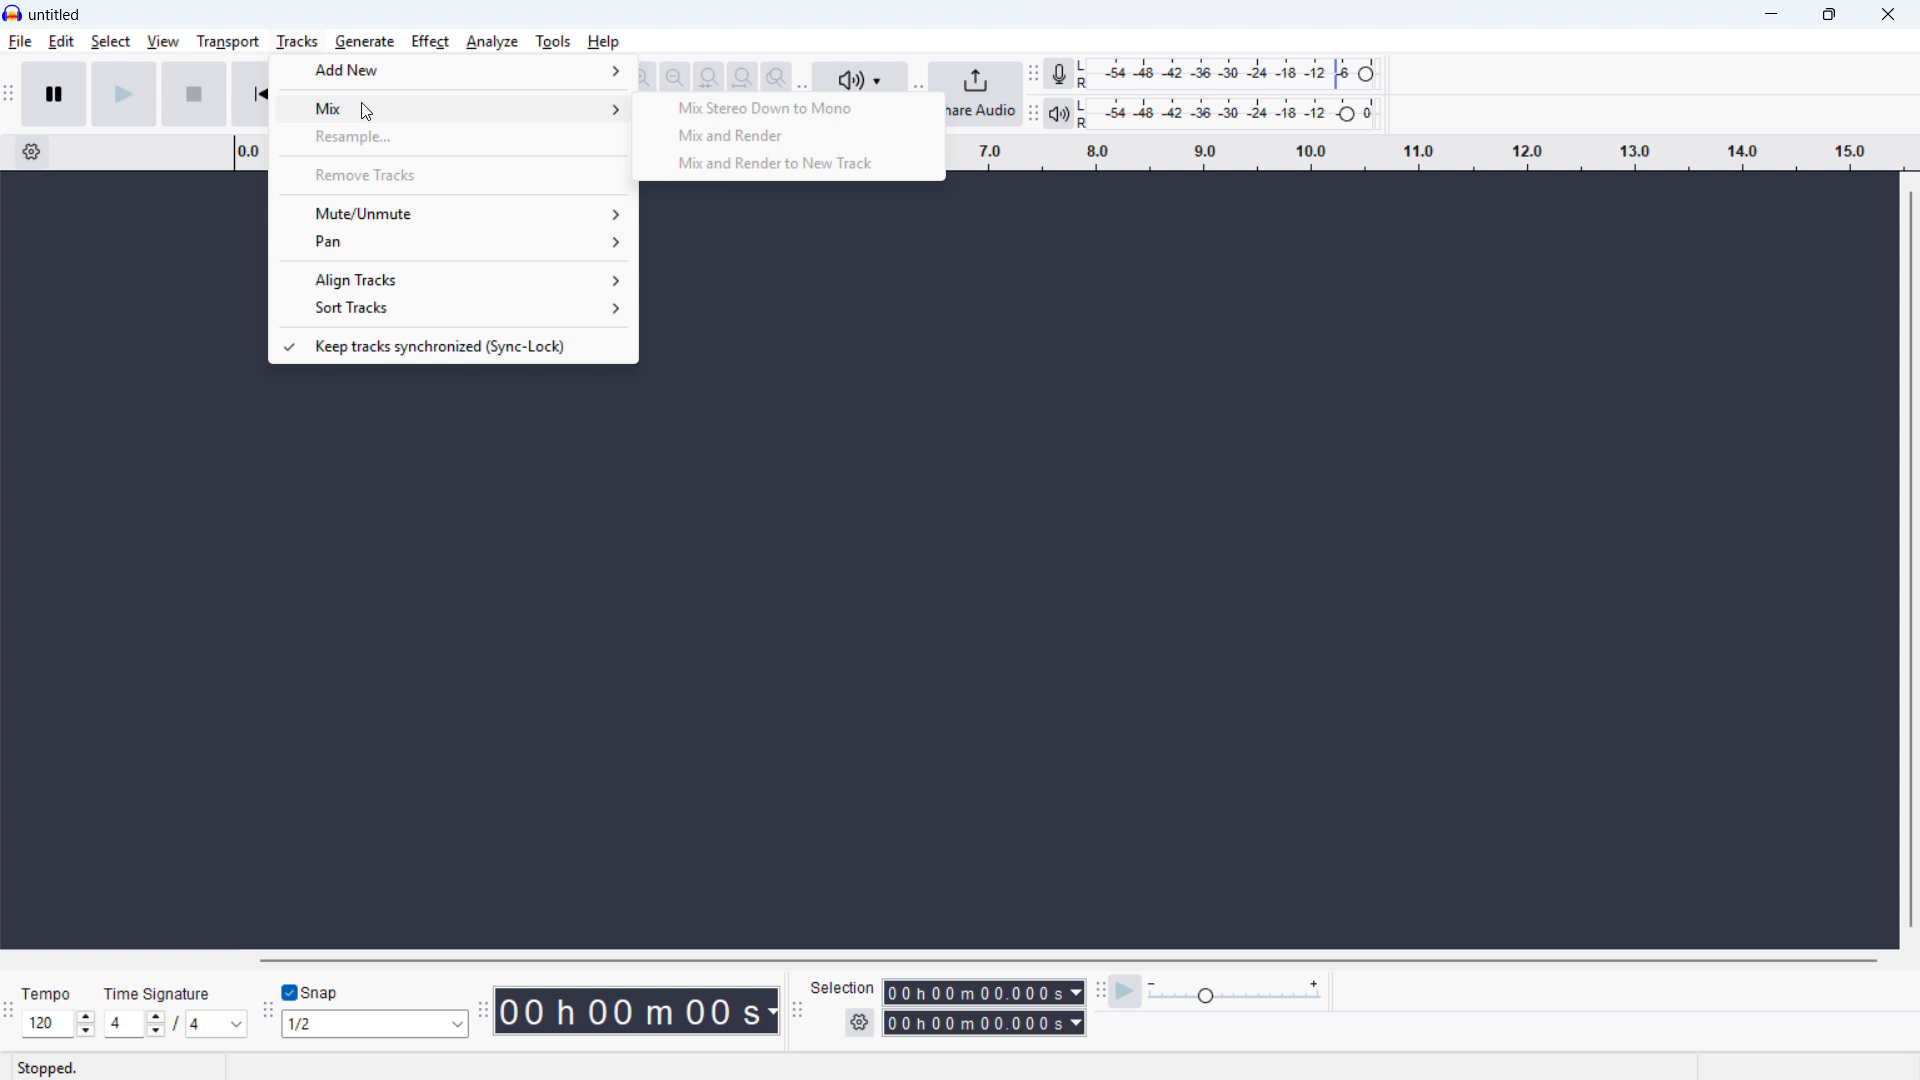  Describe the element at coordinates (1033, 114) in the screenshot. I see `playback metre toolbar ` at that location.